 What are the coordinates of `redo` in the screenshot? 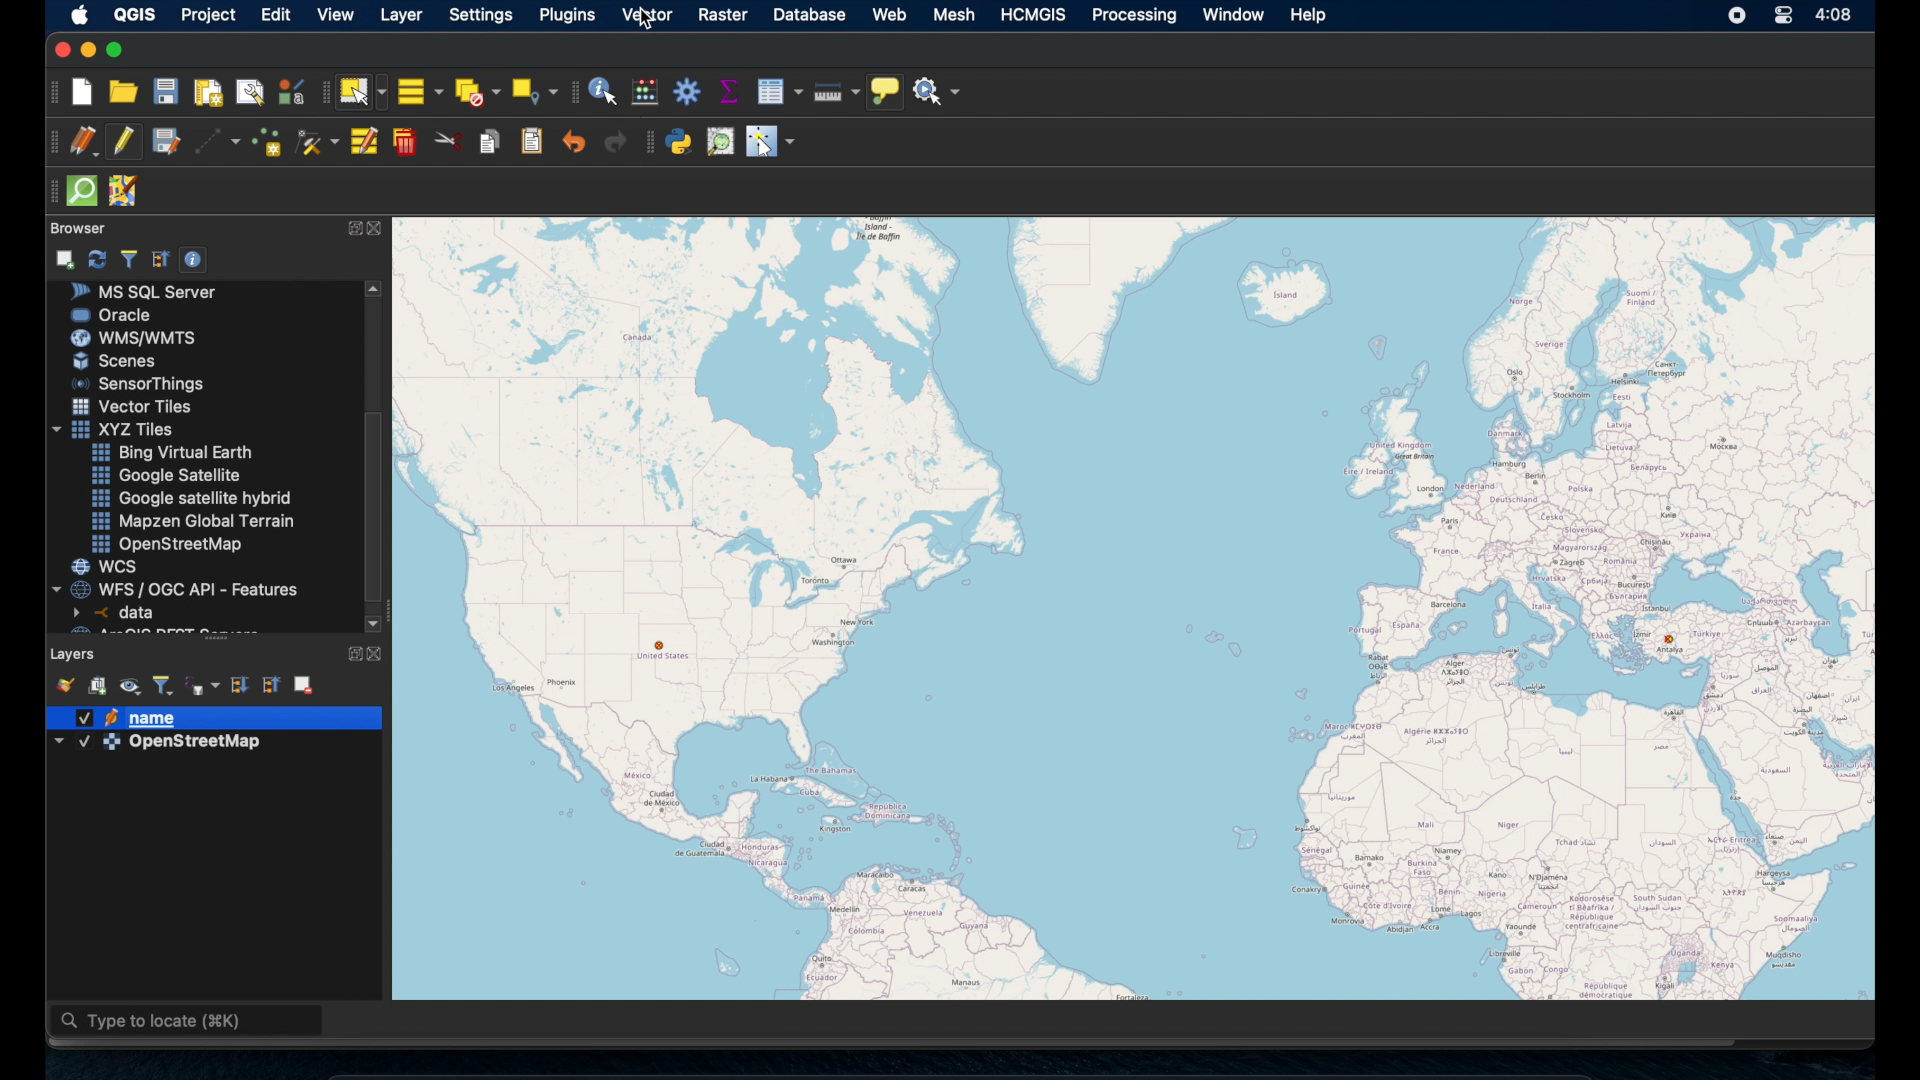 It's located at (610, 144).